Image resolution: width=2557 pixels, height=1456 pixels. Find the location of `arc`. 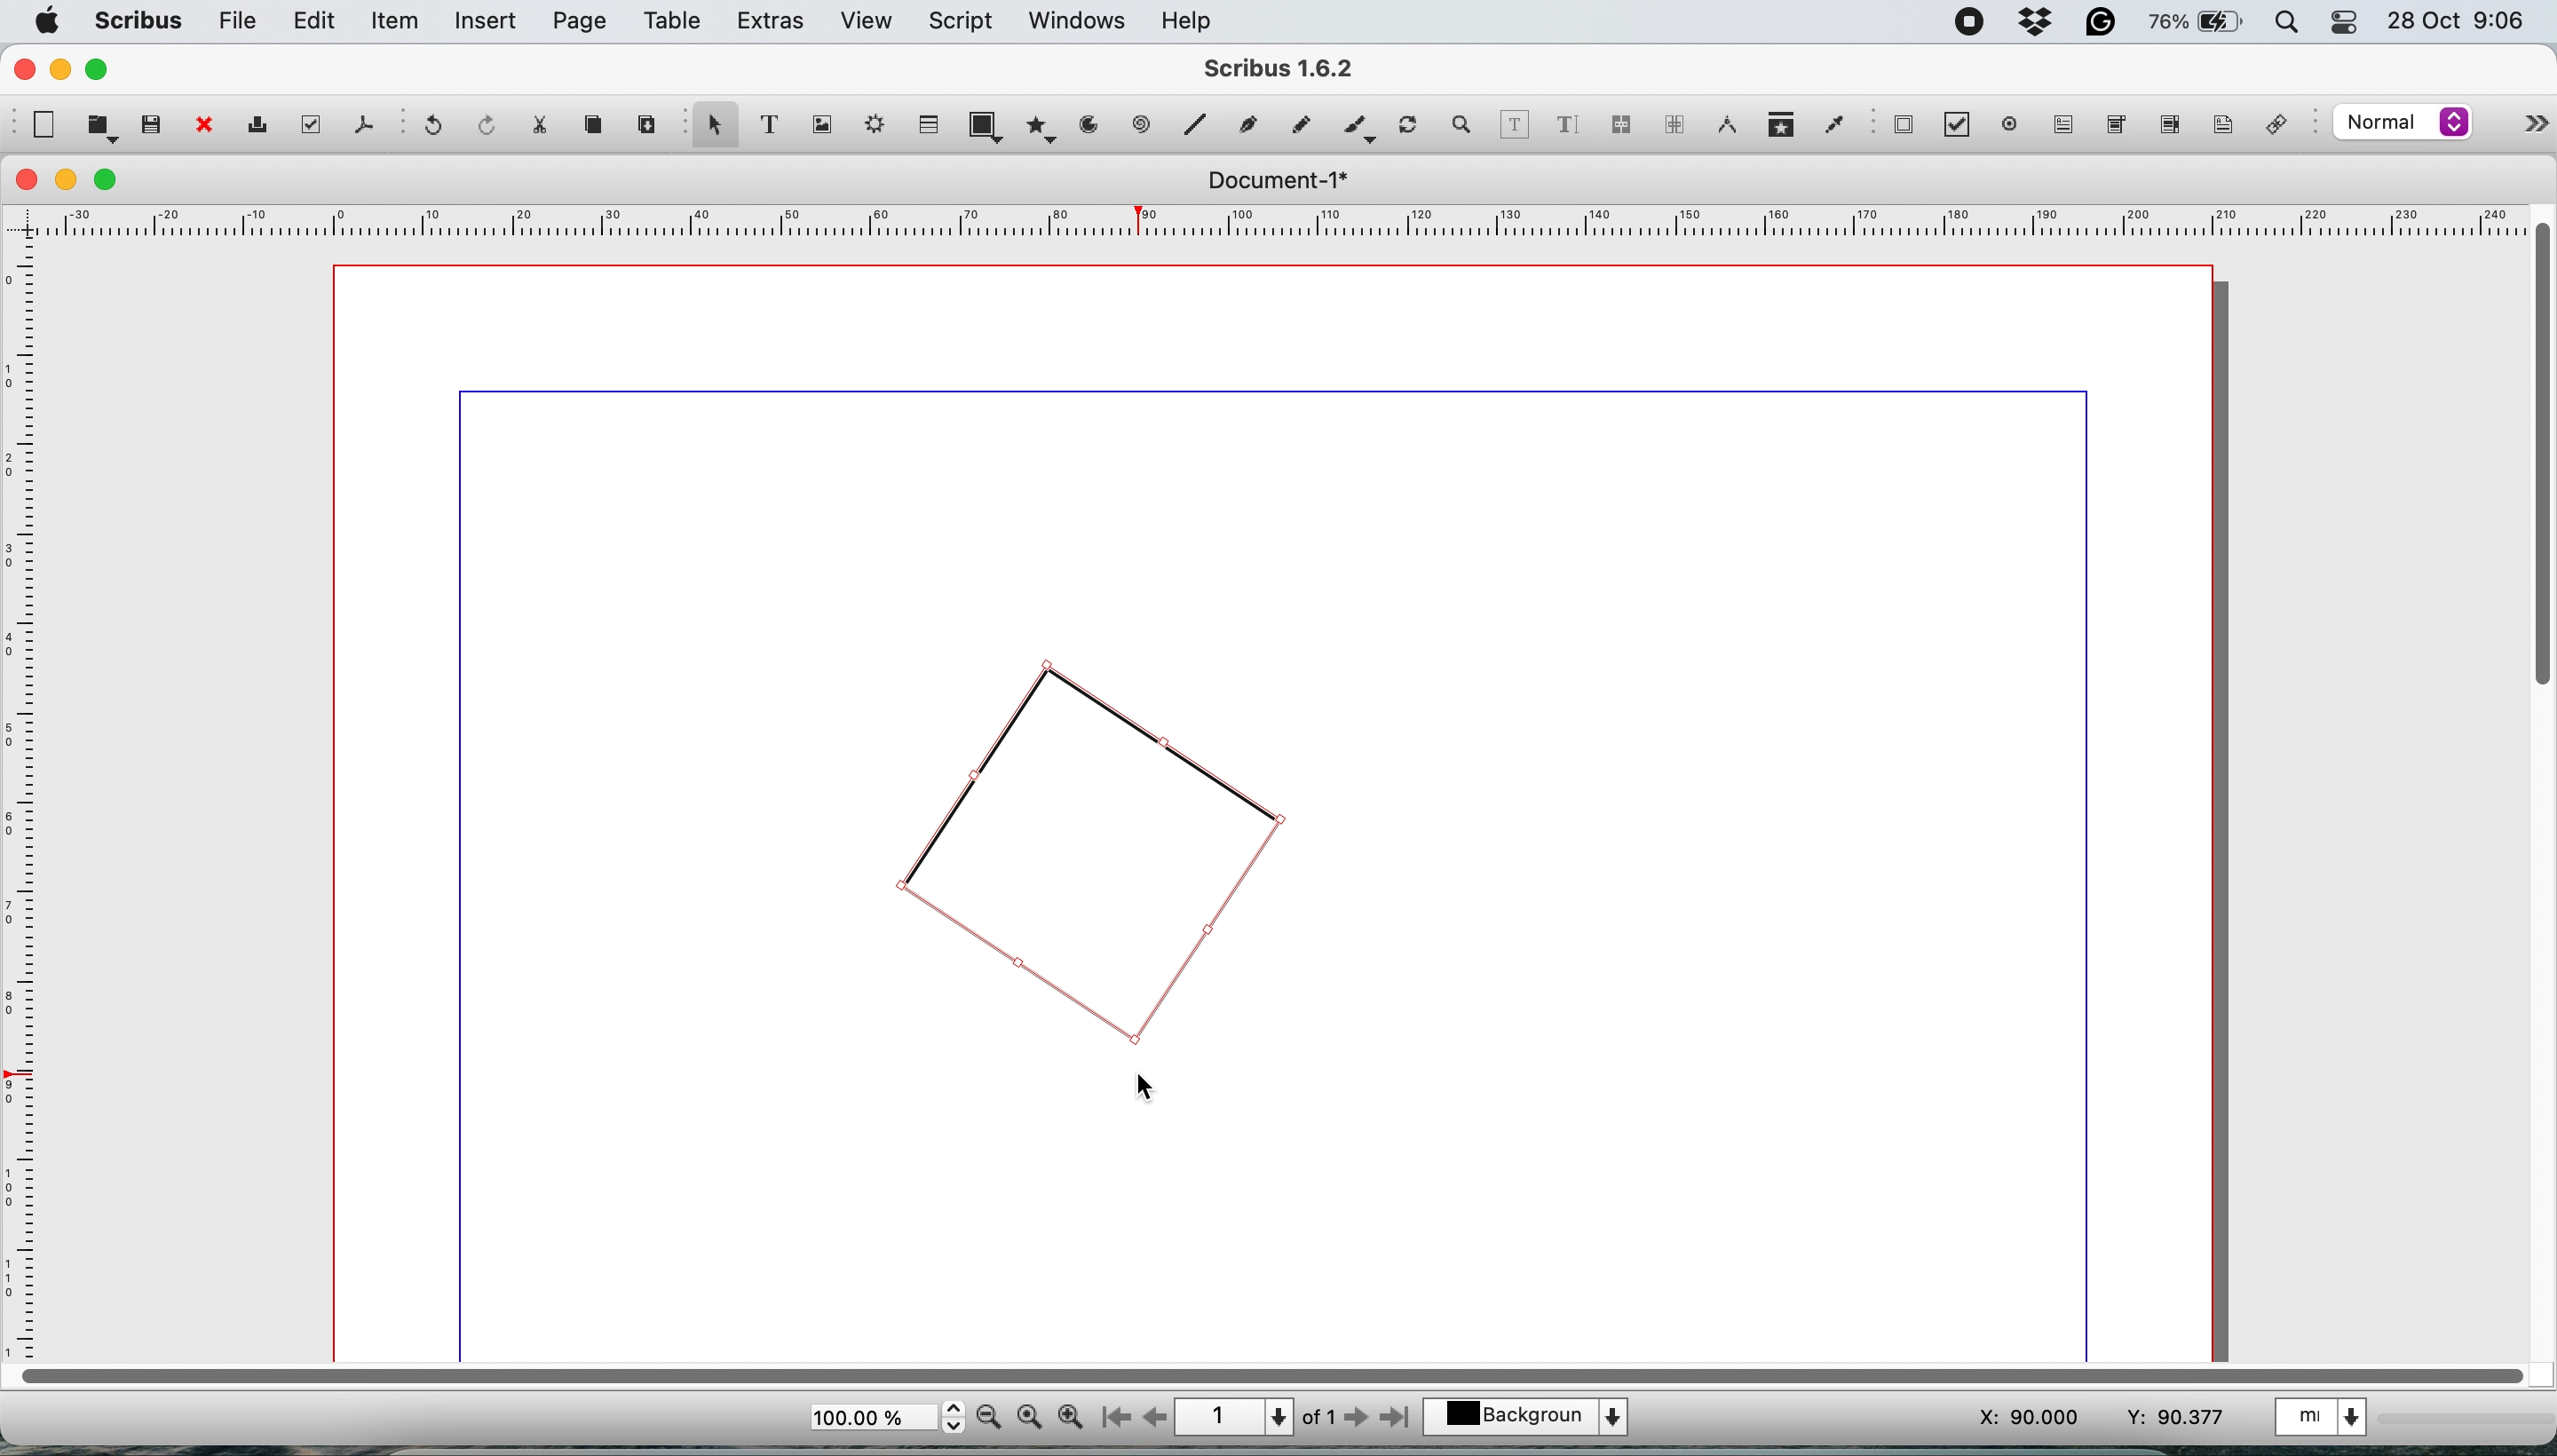

arc is located at coordinates (1087, 132).